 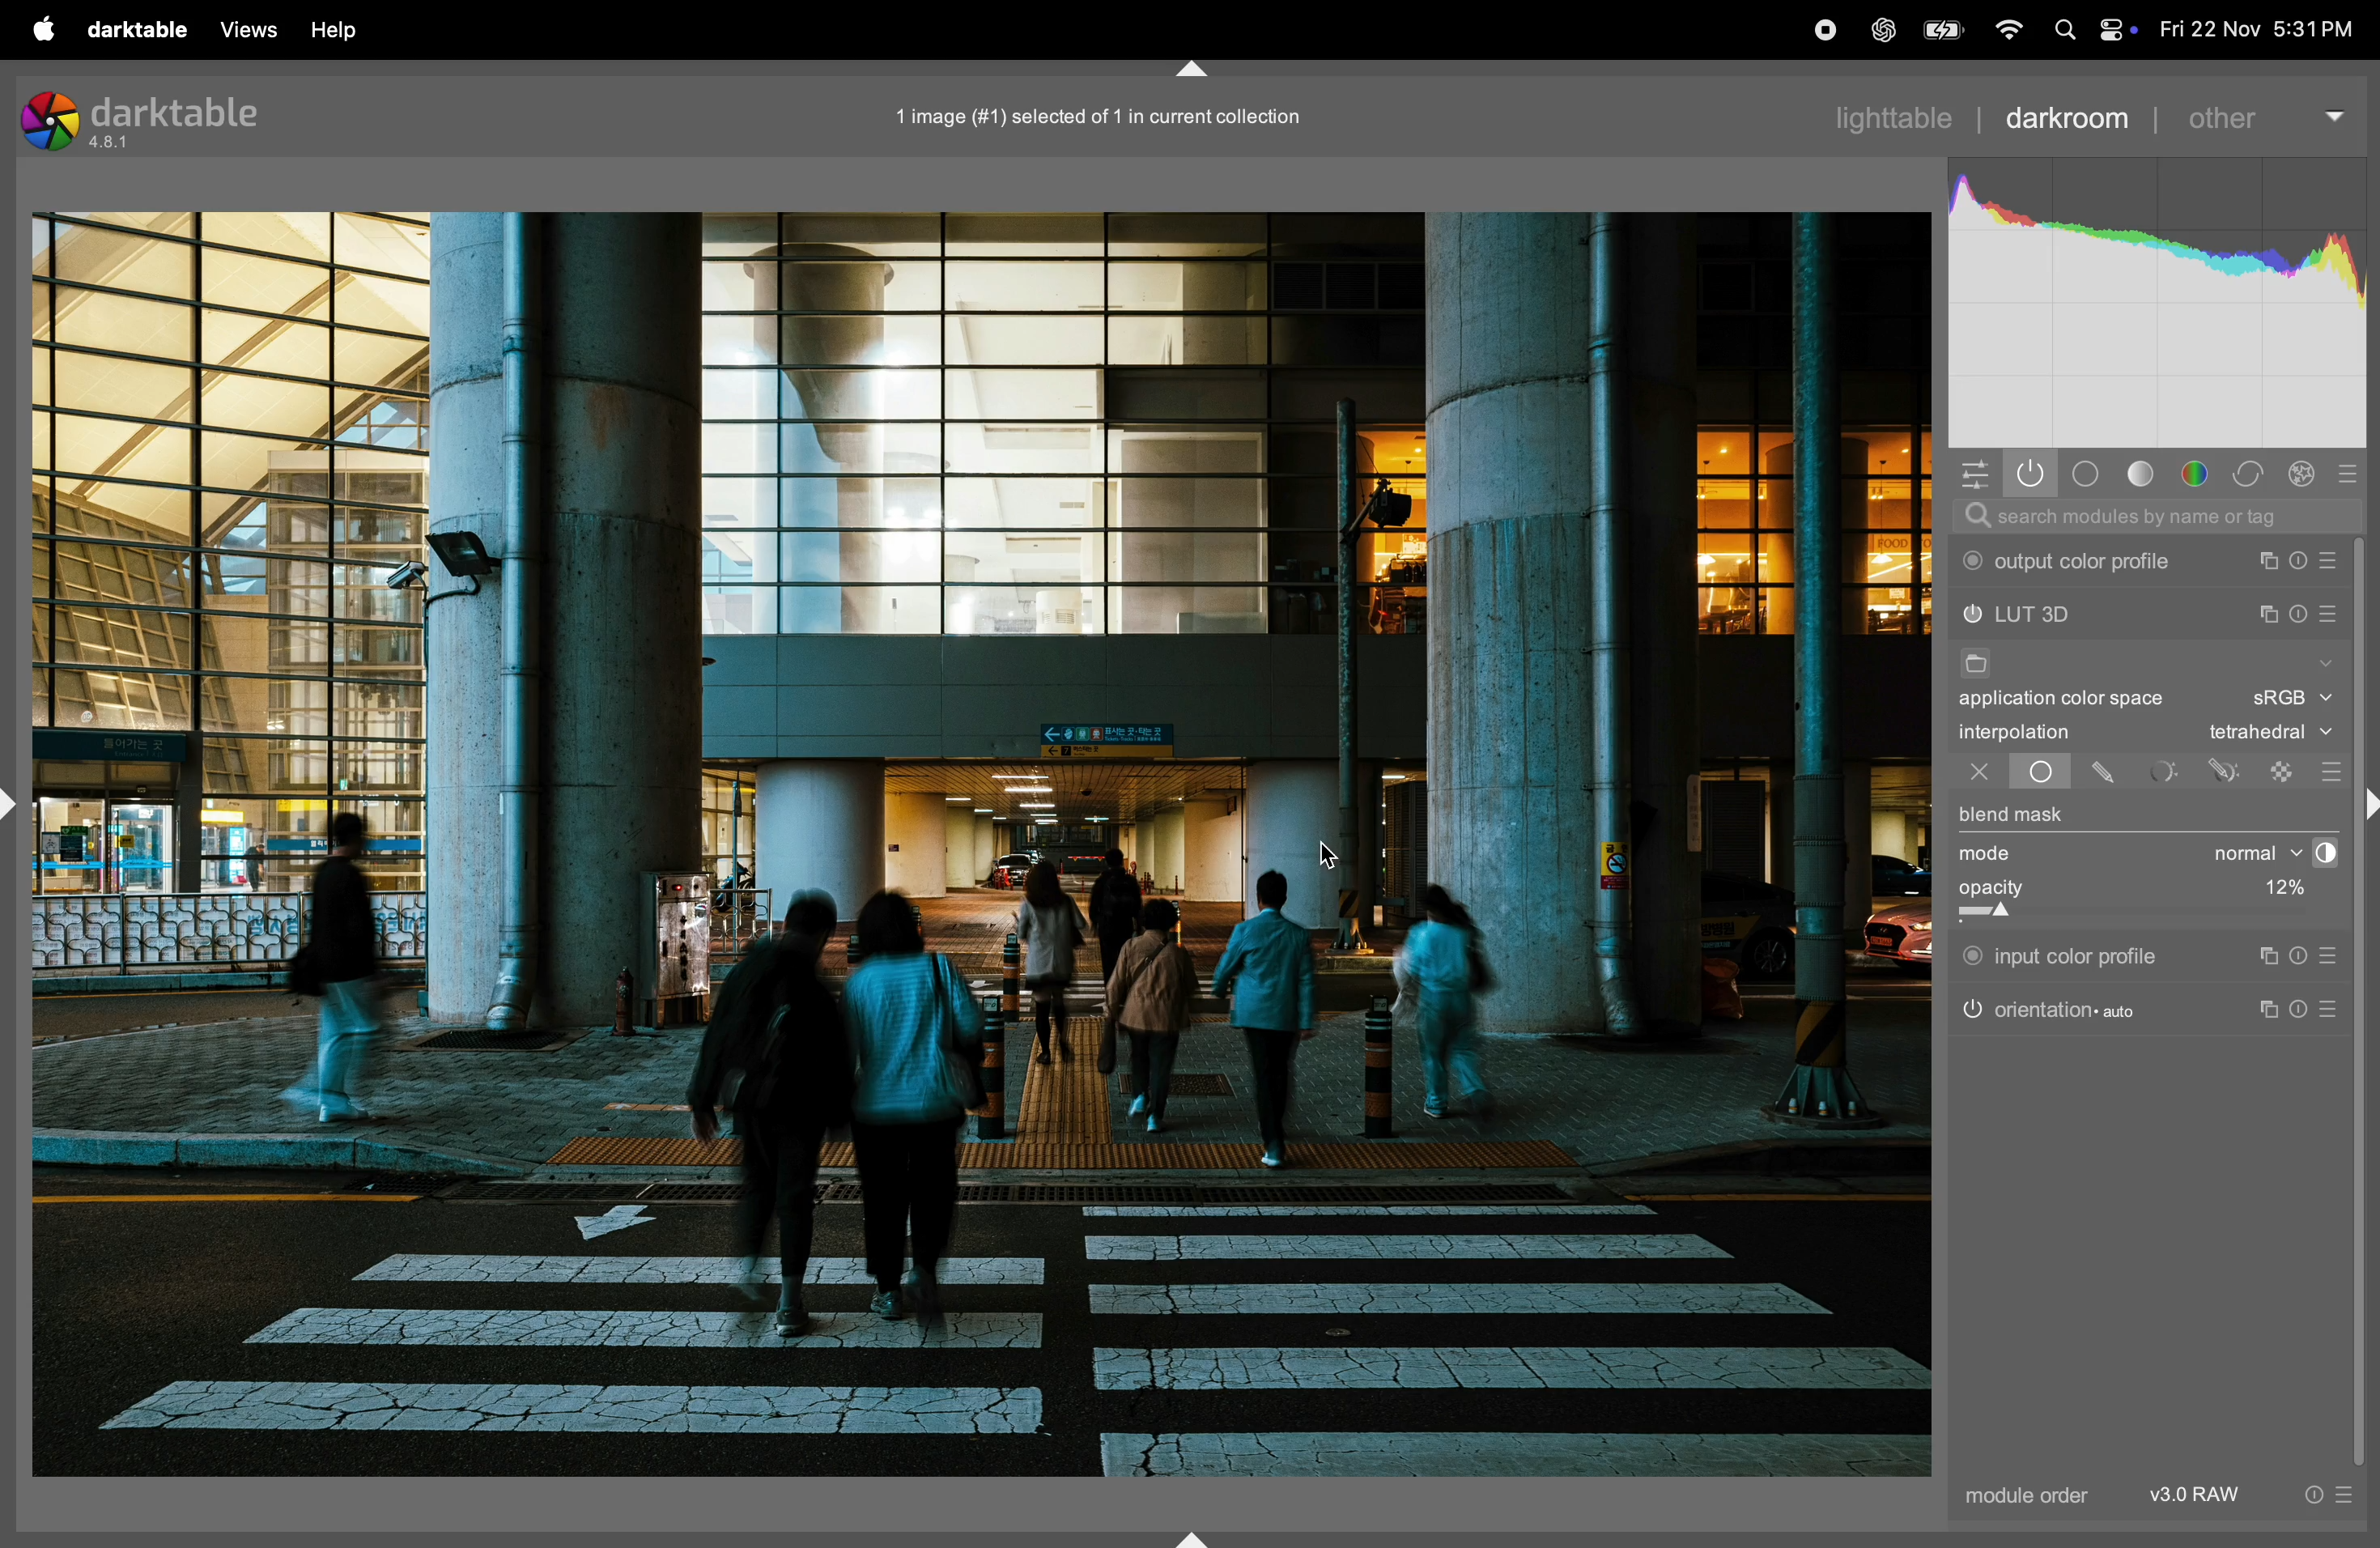 What do you see at coordinates (32, 27) in the screenshot?
I see `apple menu` at bounding box center [32, 27].